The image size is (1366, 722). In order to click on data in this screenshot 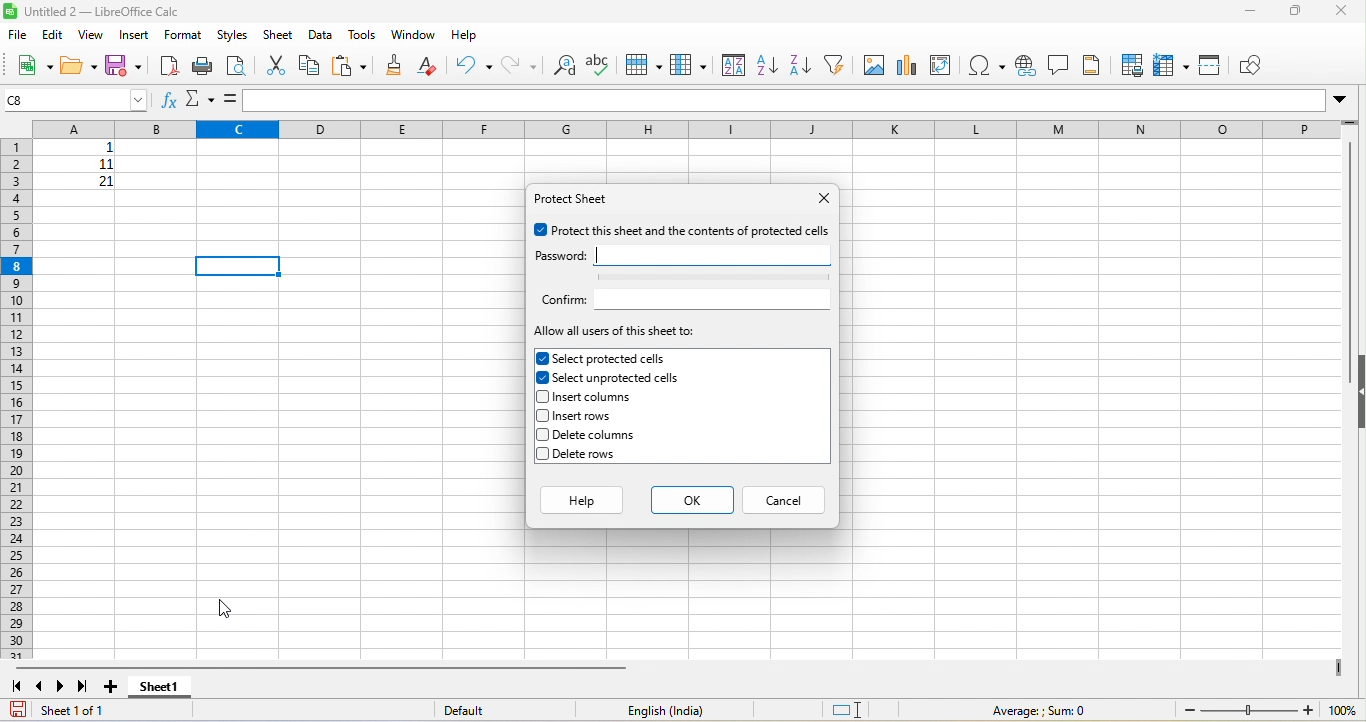, I will do `click(319, 35)`.